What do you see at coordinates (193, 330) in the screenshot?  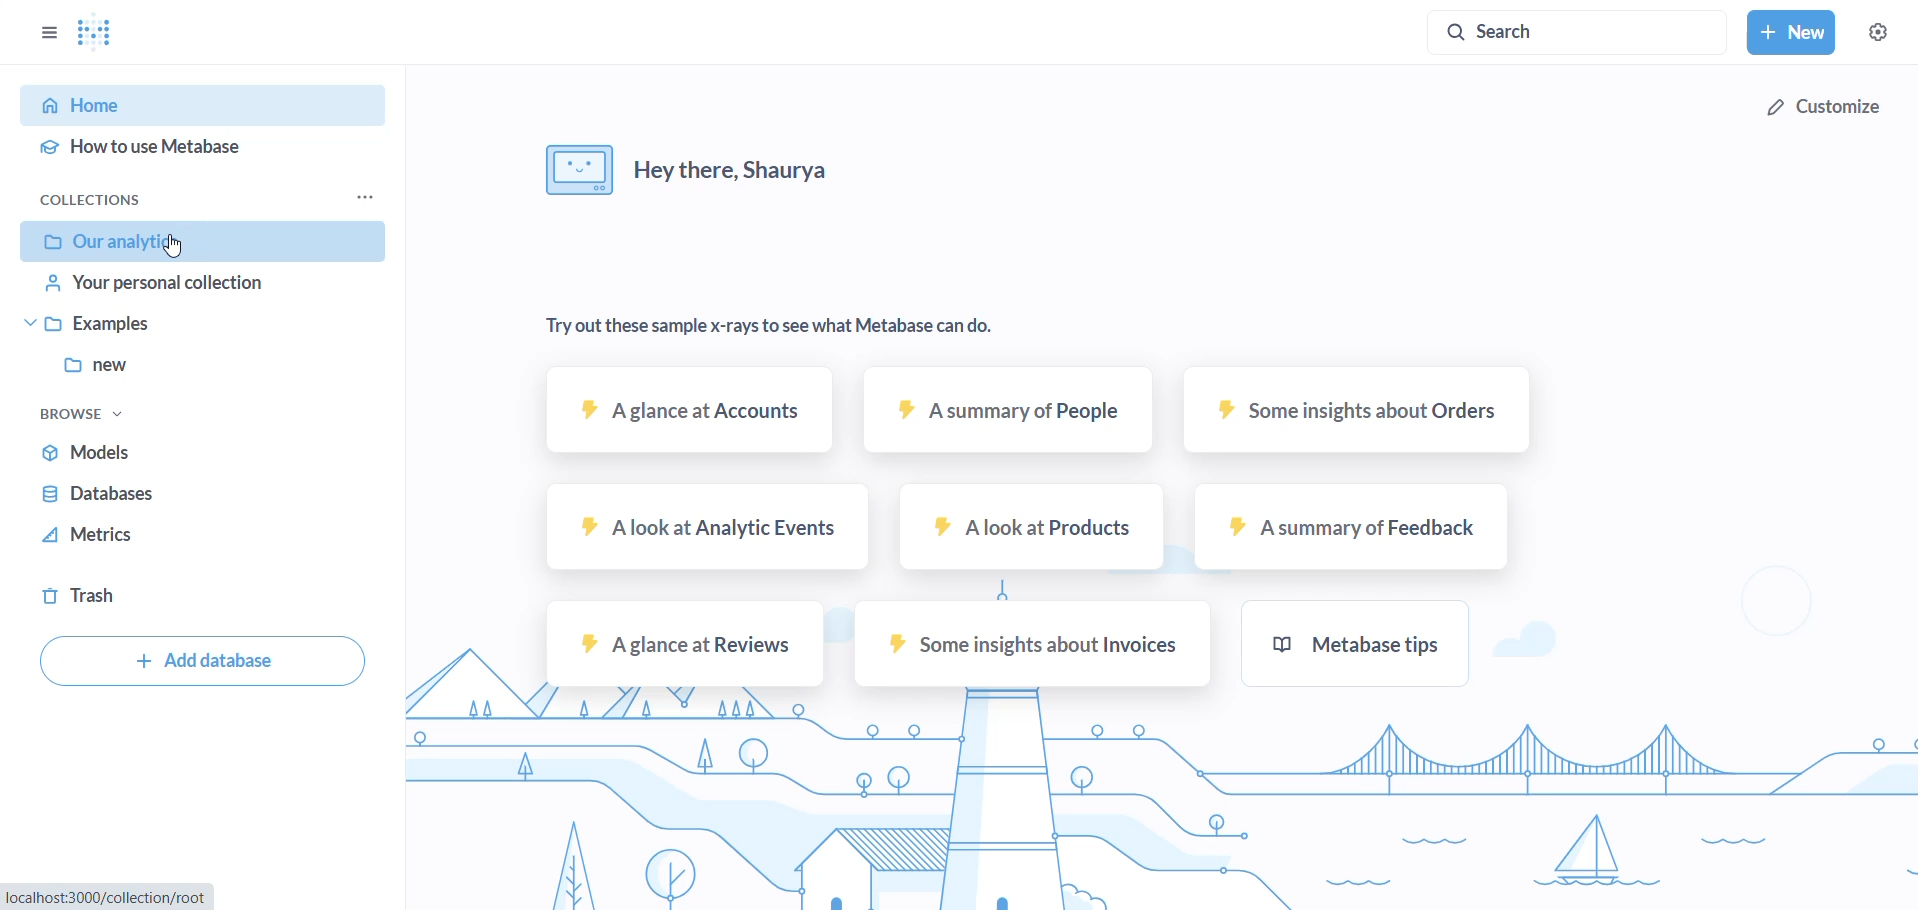 I see `examples` at bounding box center [193, 330].